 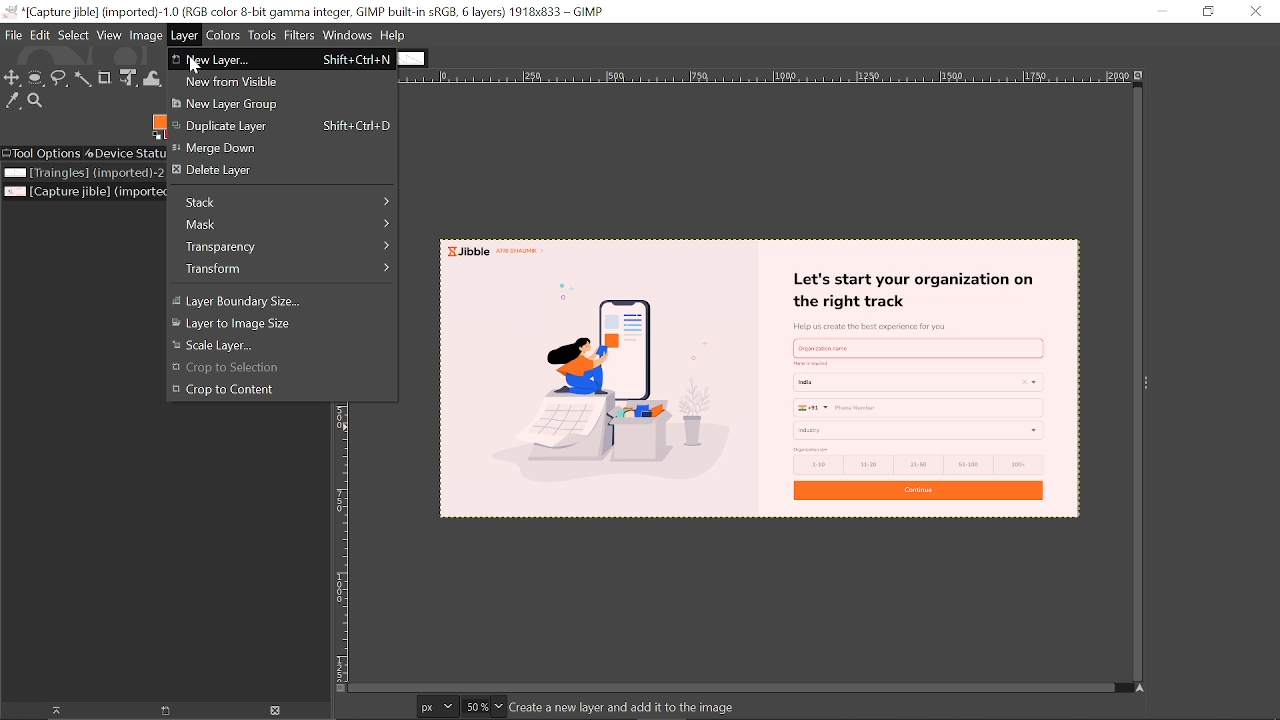 I want to click on crop to selection, so click(x=237, y=366).